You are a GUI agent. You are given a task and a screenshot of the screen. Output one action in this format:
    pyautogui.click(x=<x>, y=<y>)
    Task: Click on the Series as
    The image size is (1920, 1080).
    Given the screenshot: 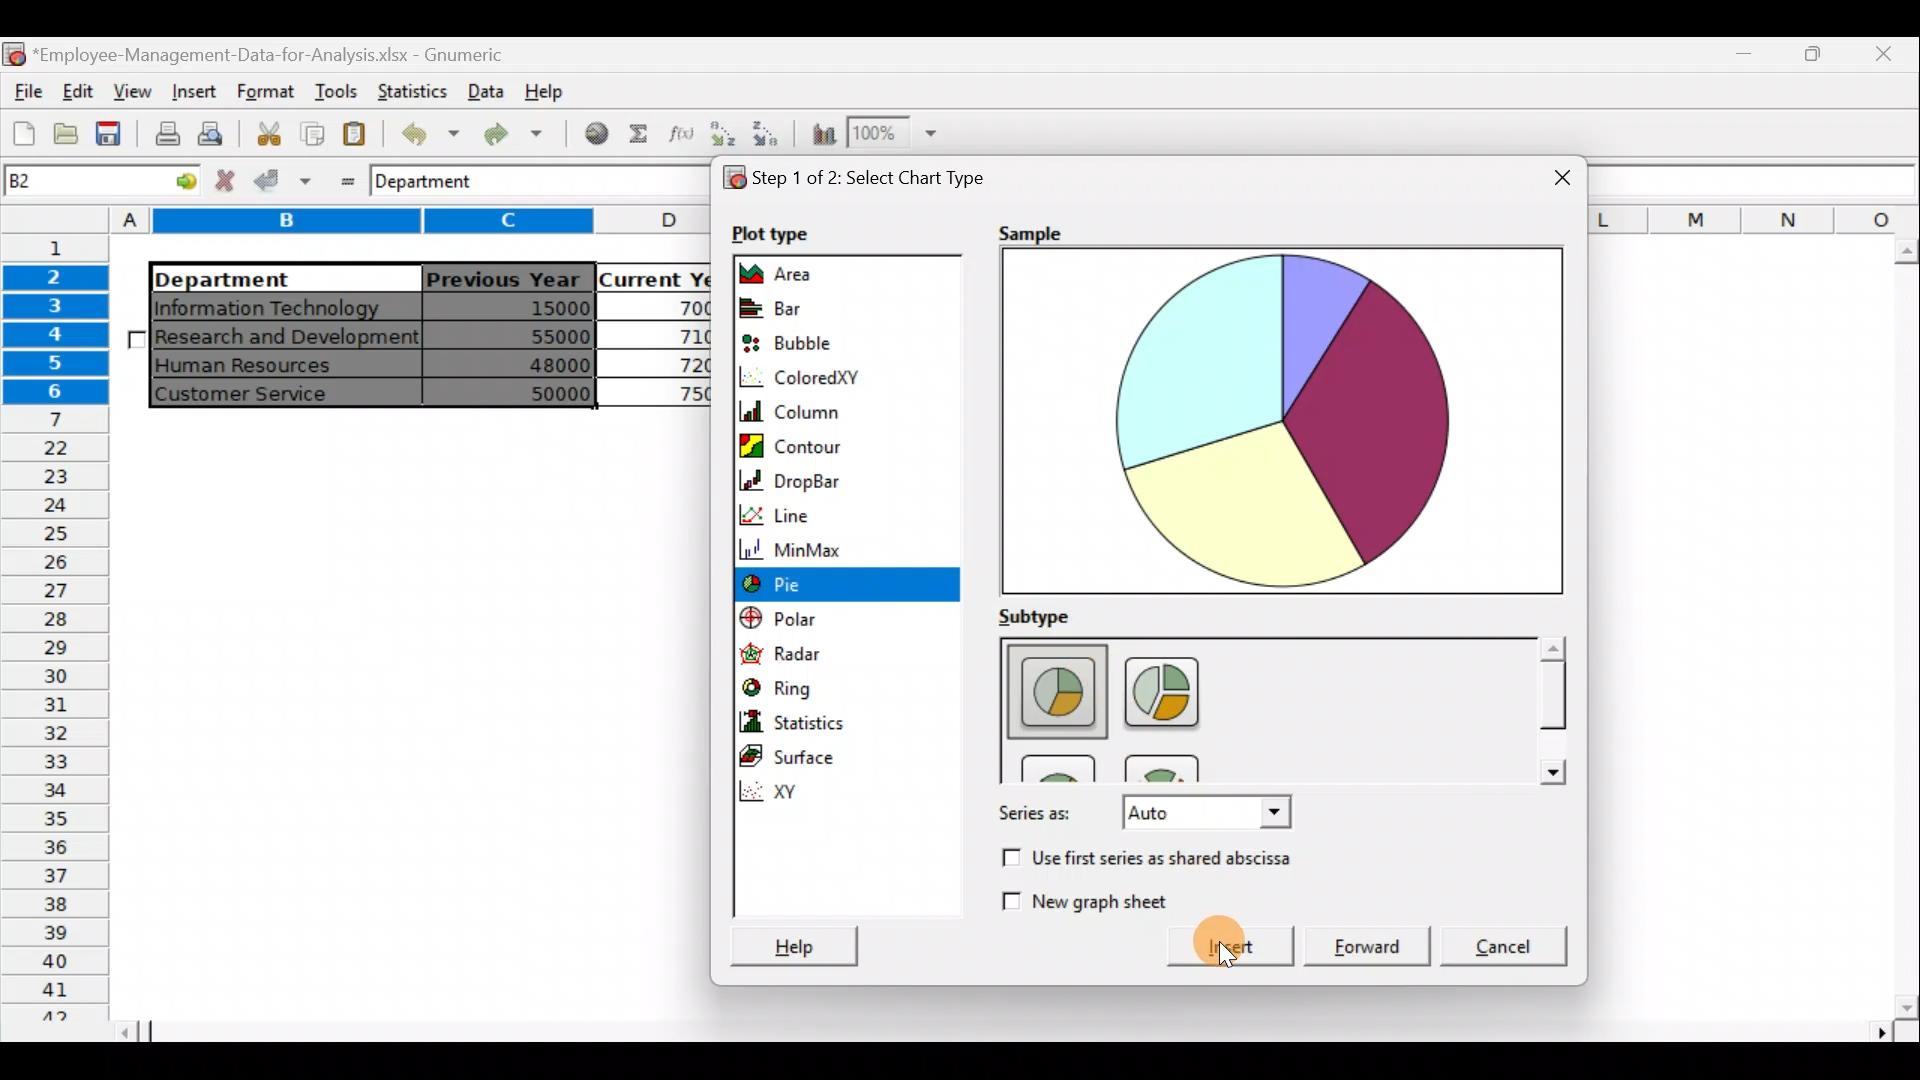 What is the action you would take?
    pyautogui.click(x=1141, y=815)
    